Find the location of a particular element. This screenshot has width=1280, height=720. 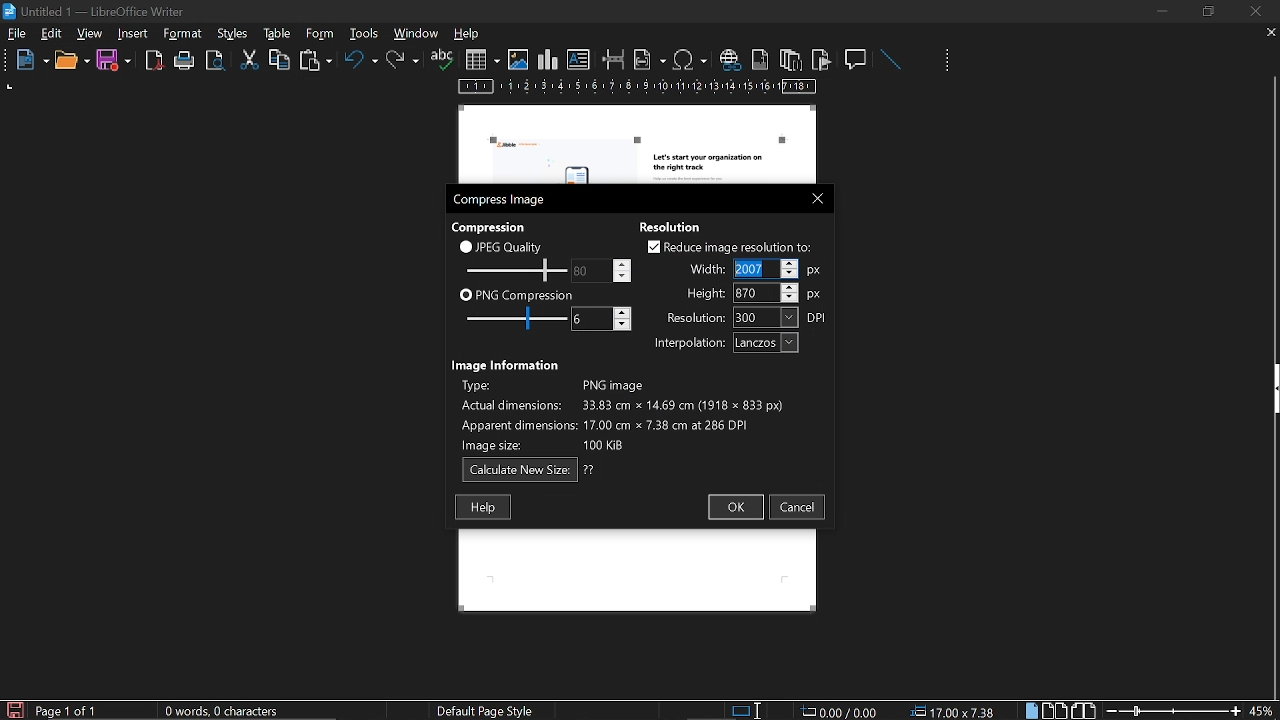

paste is located at coordinates (314, 62).